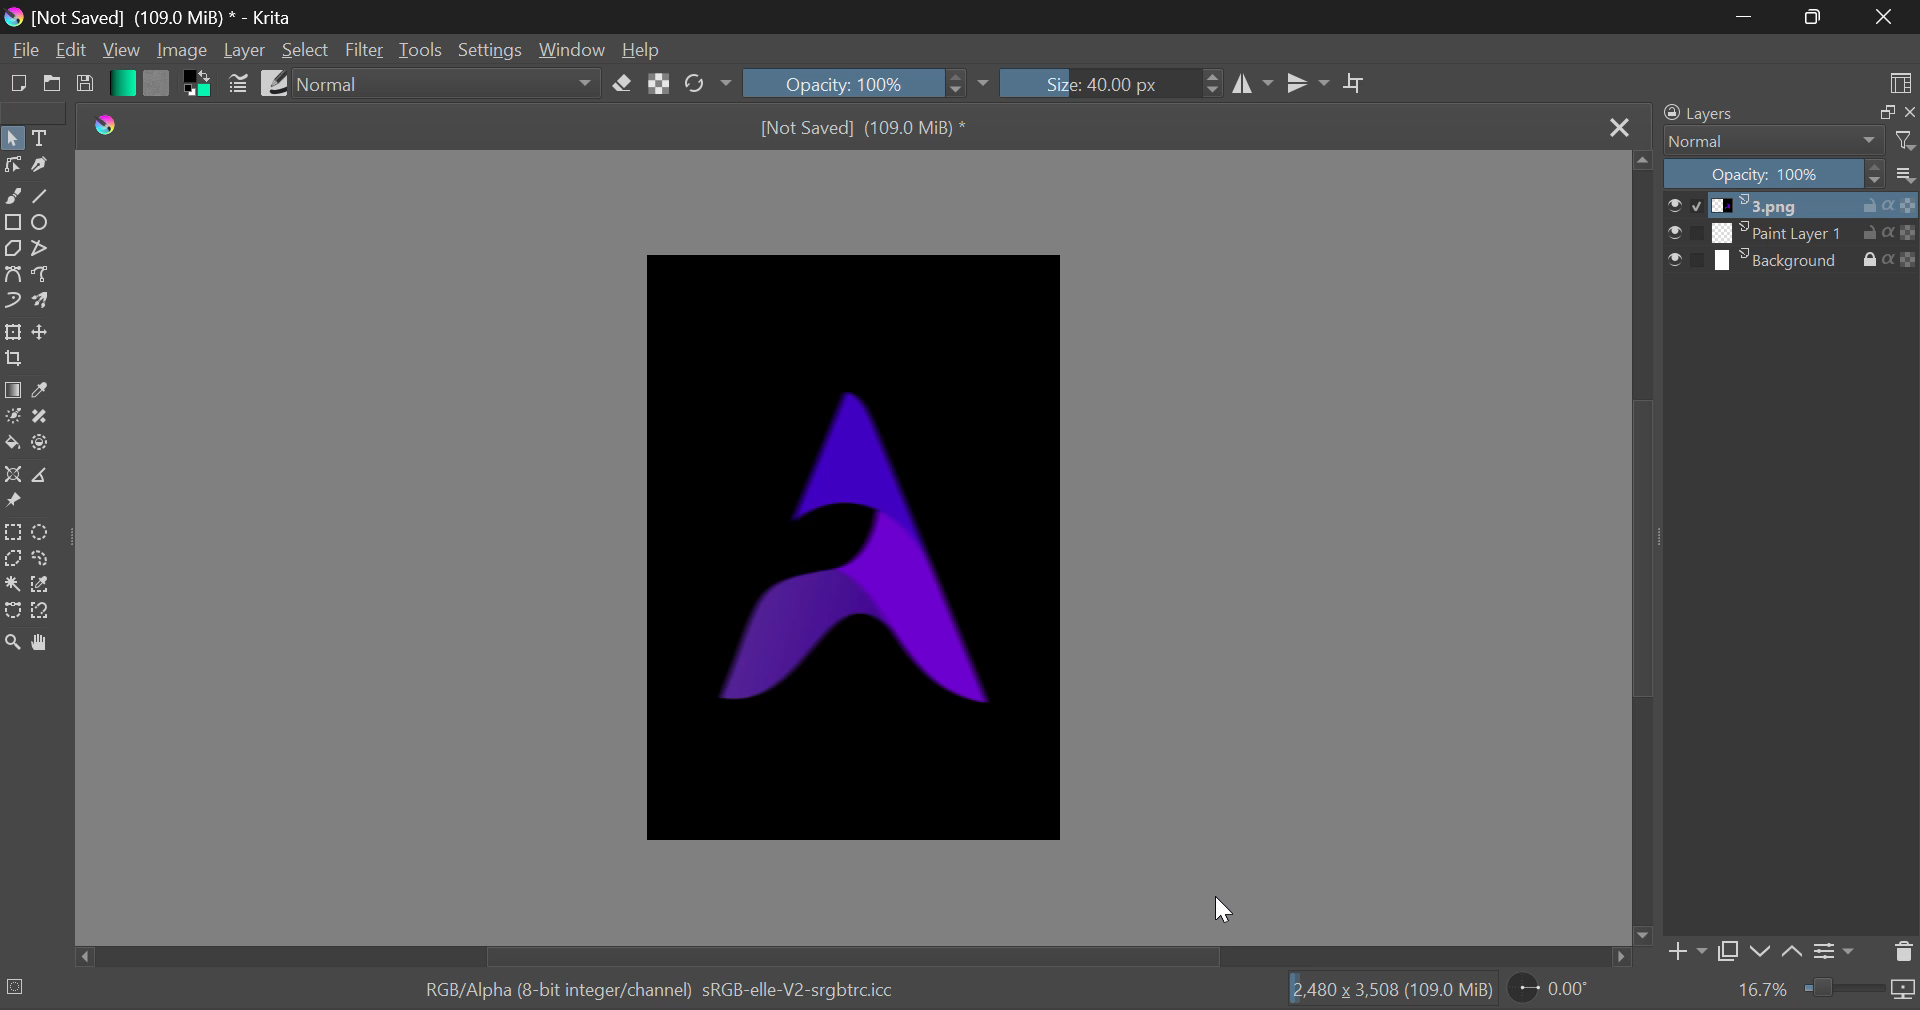 The image size is (1920, 1010). Describe the element at coordinates (644, 49) in the screenshot. I see `Help` at that location.